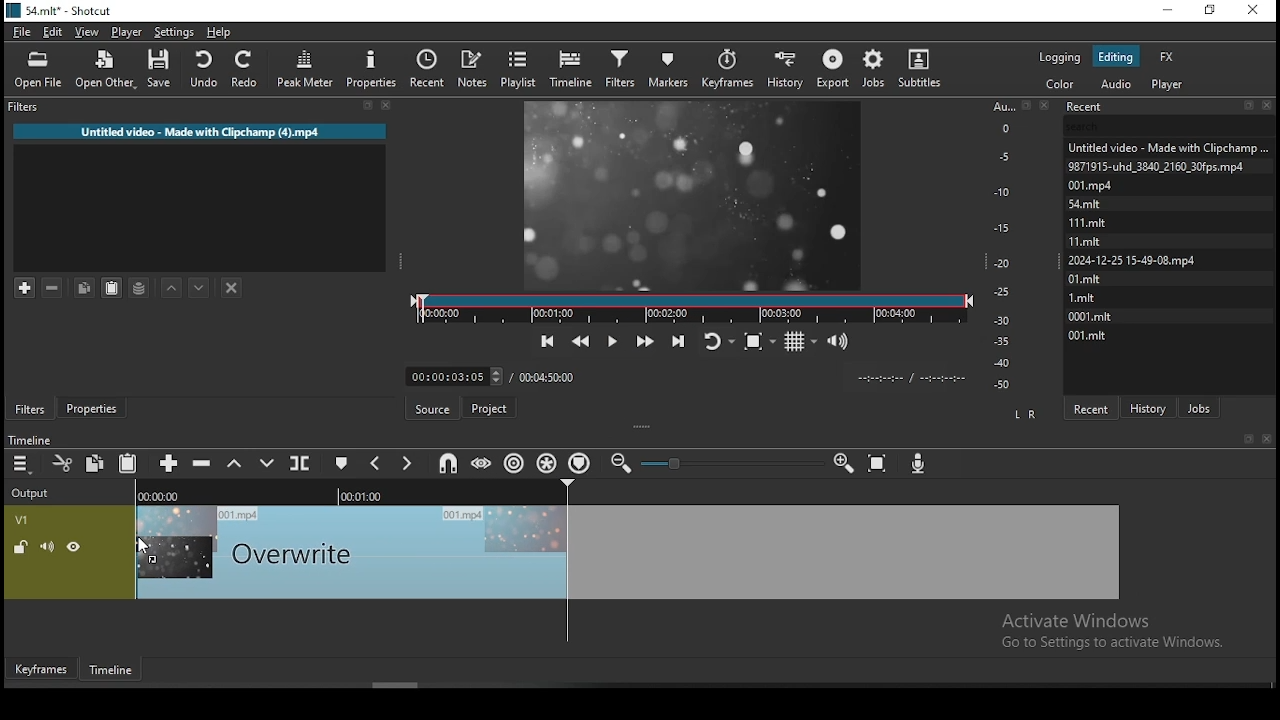 Image resolution: width=1280 pixels, height=720 pixels. What do you see at coordinates (33, 494) in the screenshot?
I see `Output` at bounding box center [33, 494].